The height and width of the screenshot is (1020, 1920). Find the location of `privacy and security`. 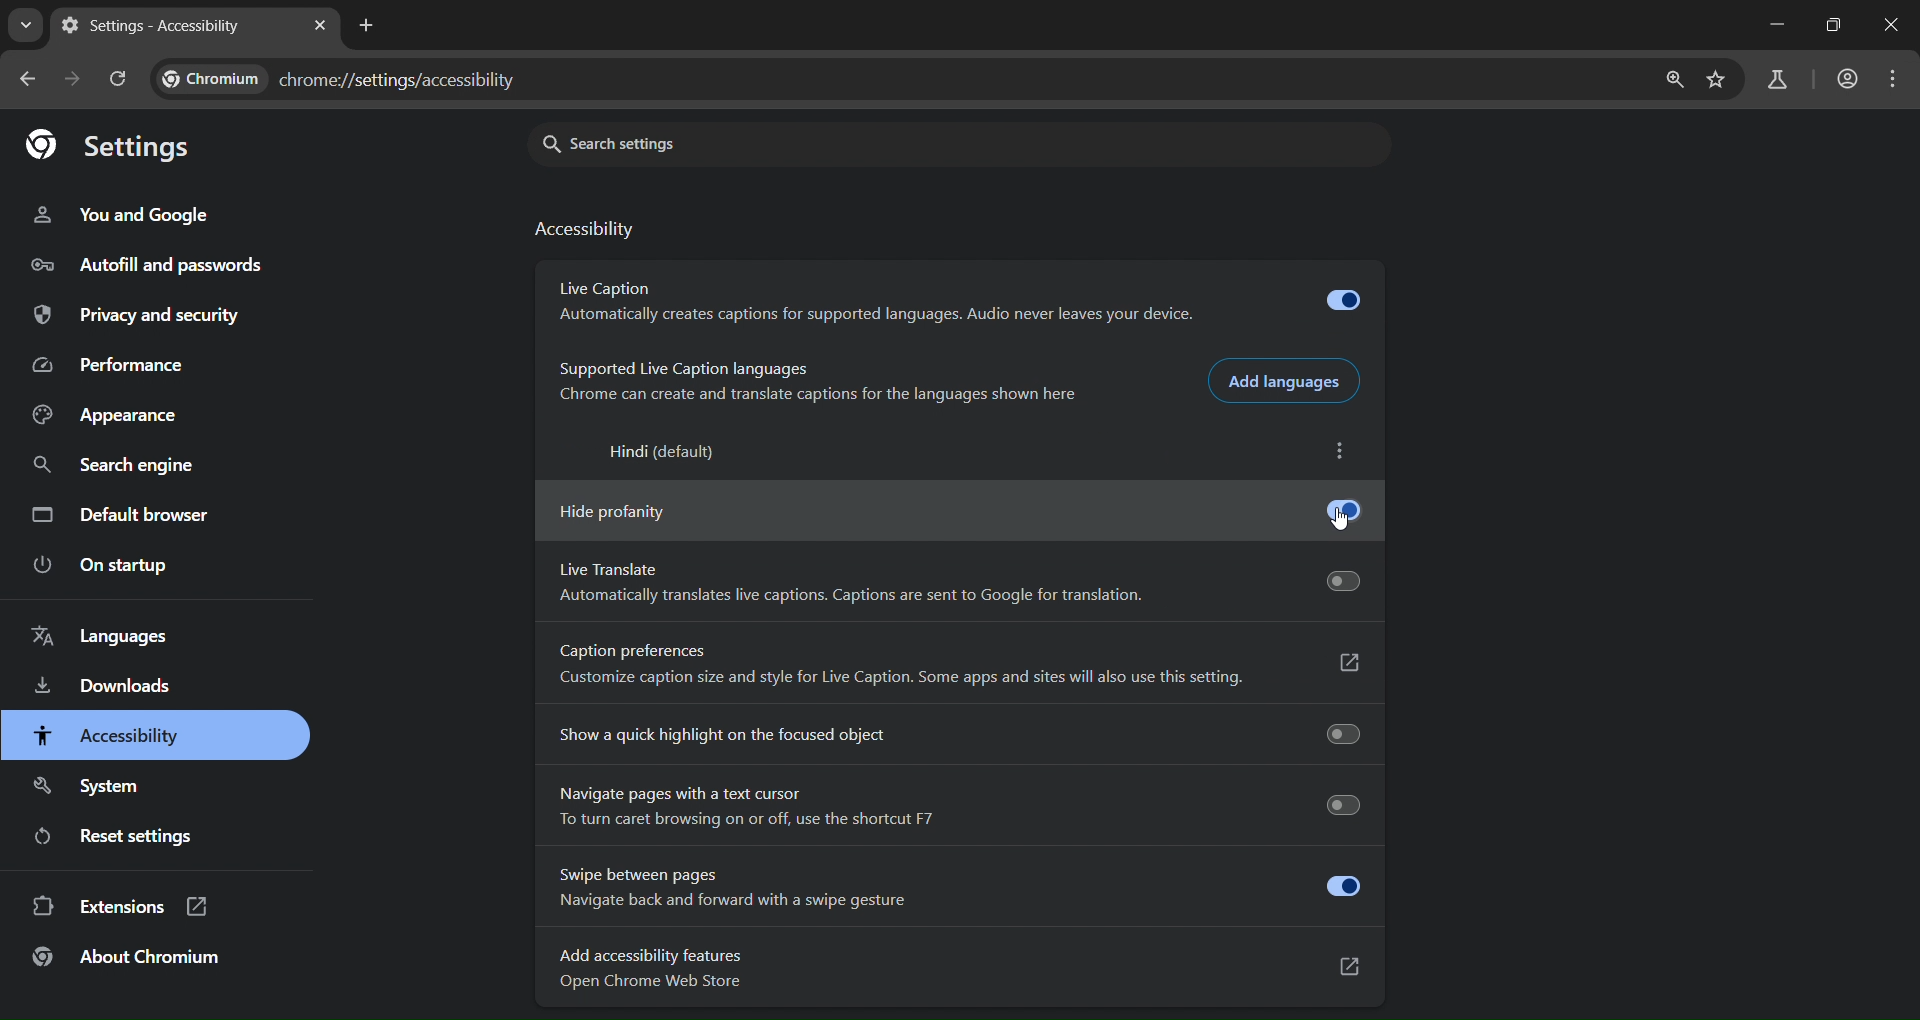

privacy and security is located at coordinates (138, 315).